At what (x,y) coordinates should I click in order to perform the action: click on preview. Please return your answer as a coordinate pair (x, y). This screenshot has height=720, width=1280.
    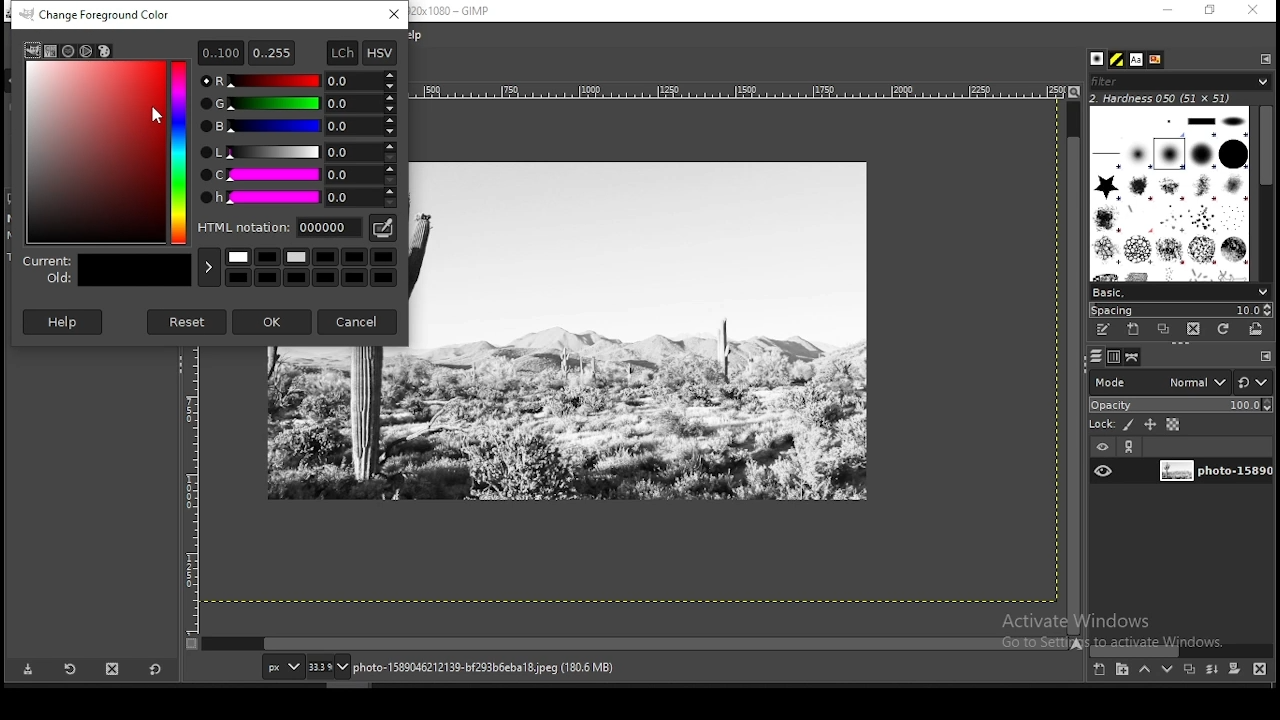
    Looking at the image, I should click on (105, 269).